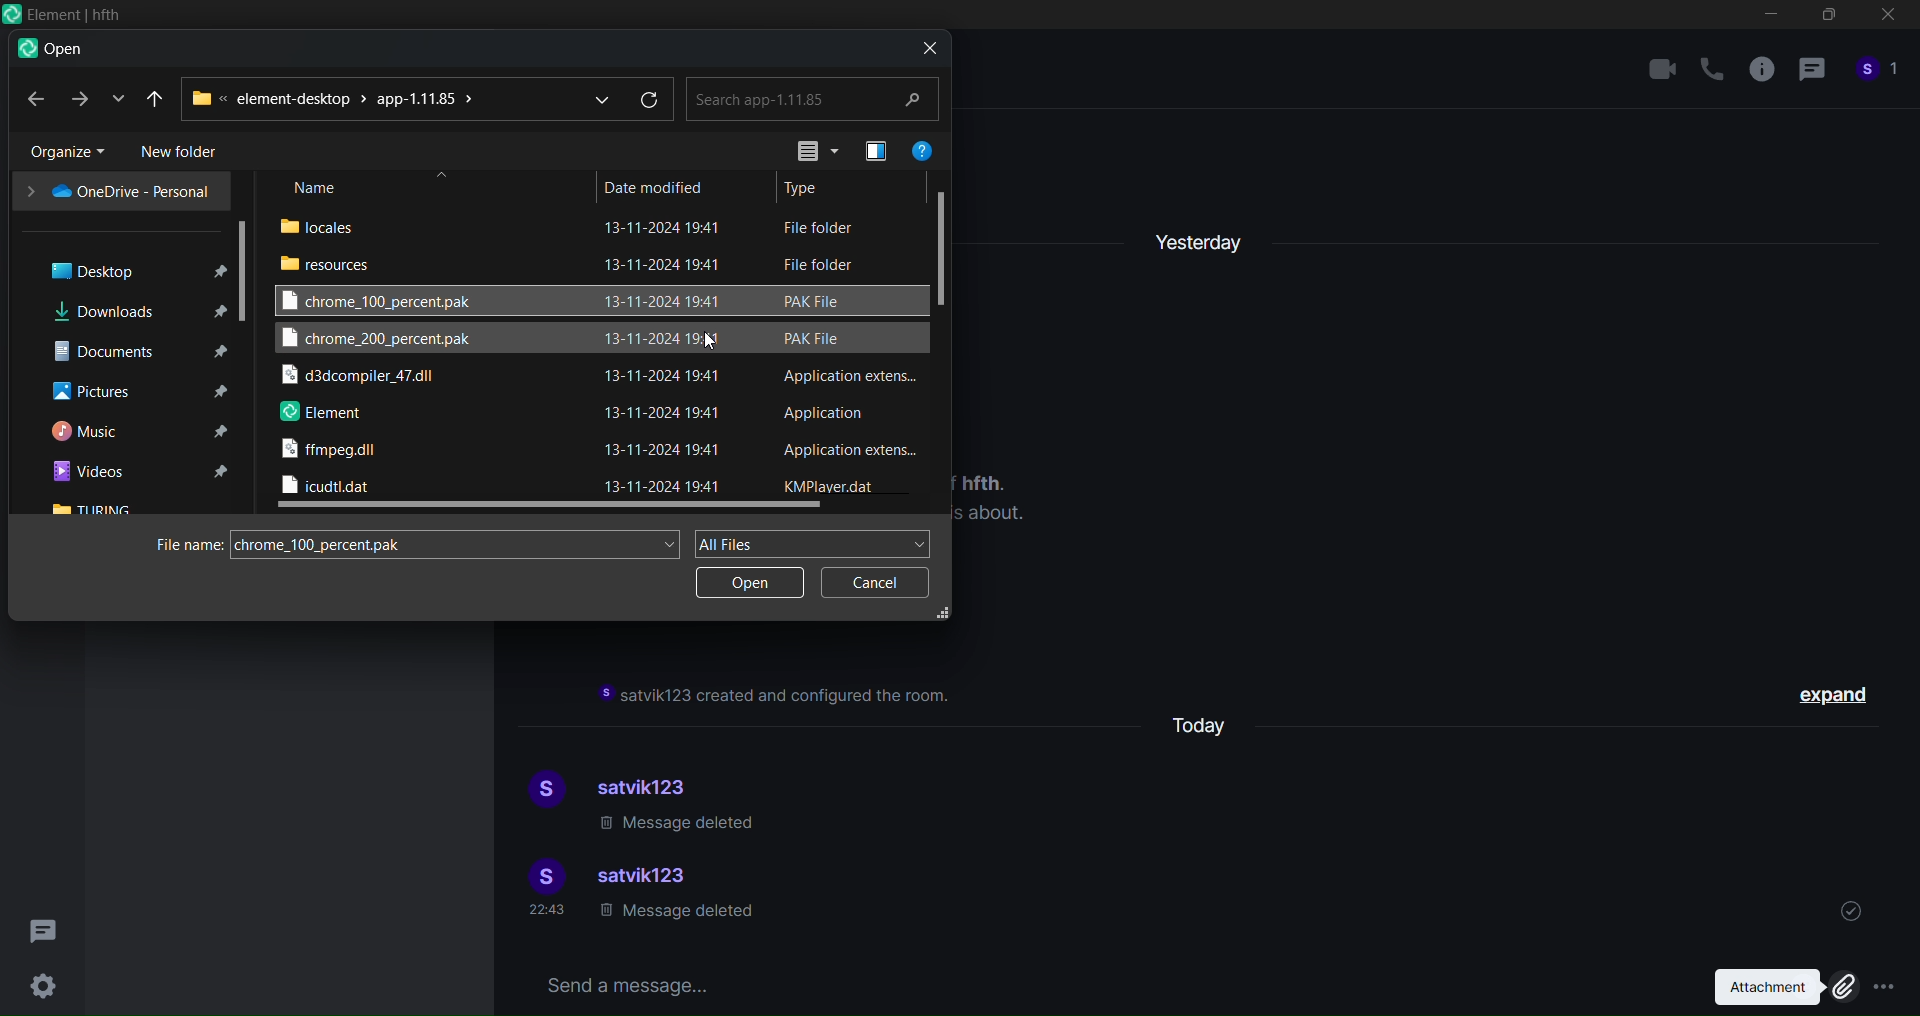 Image resolution: width=1920 pixels, height=1016 pixels. What do you see at coordinates (680, 825) in the screenshot?
I see `message deleted` at bounding box center [680, 825].